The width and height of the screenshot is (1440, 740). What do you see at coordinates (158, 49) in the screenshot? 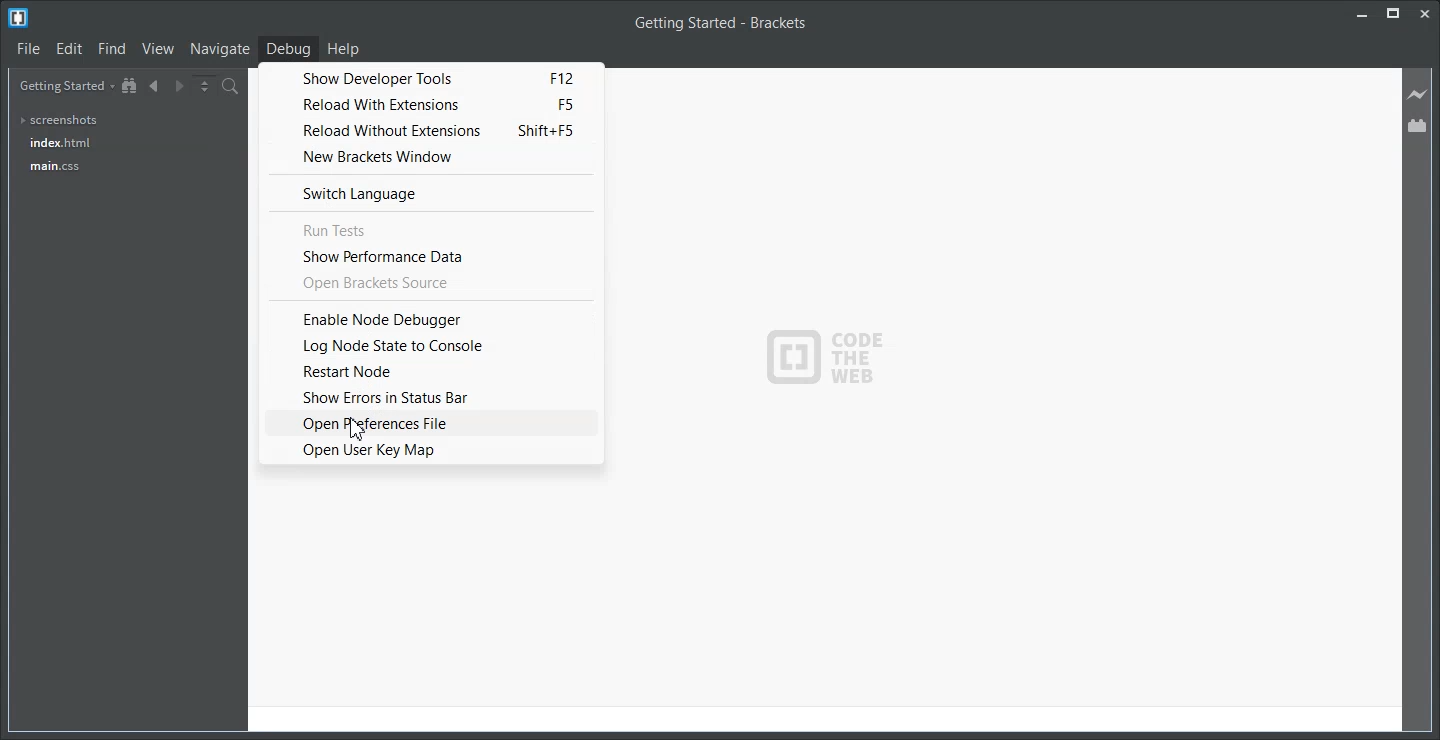
I see `View` at bounding box center [158, 49].